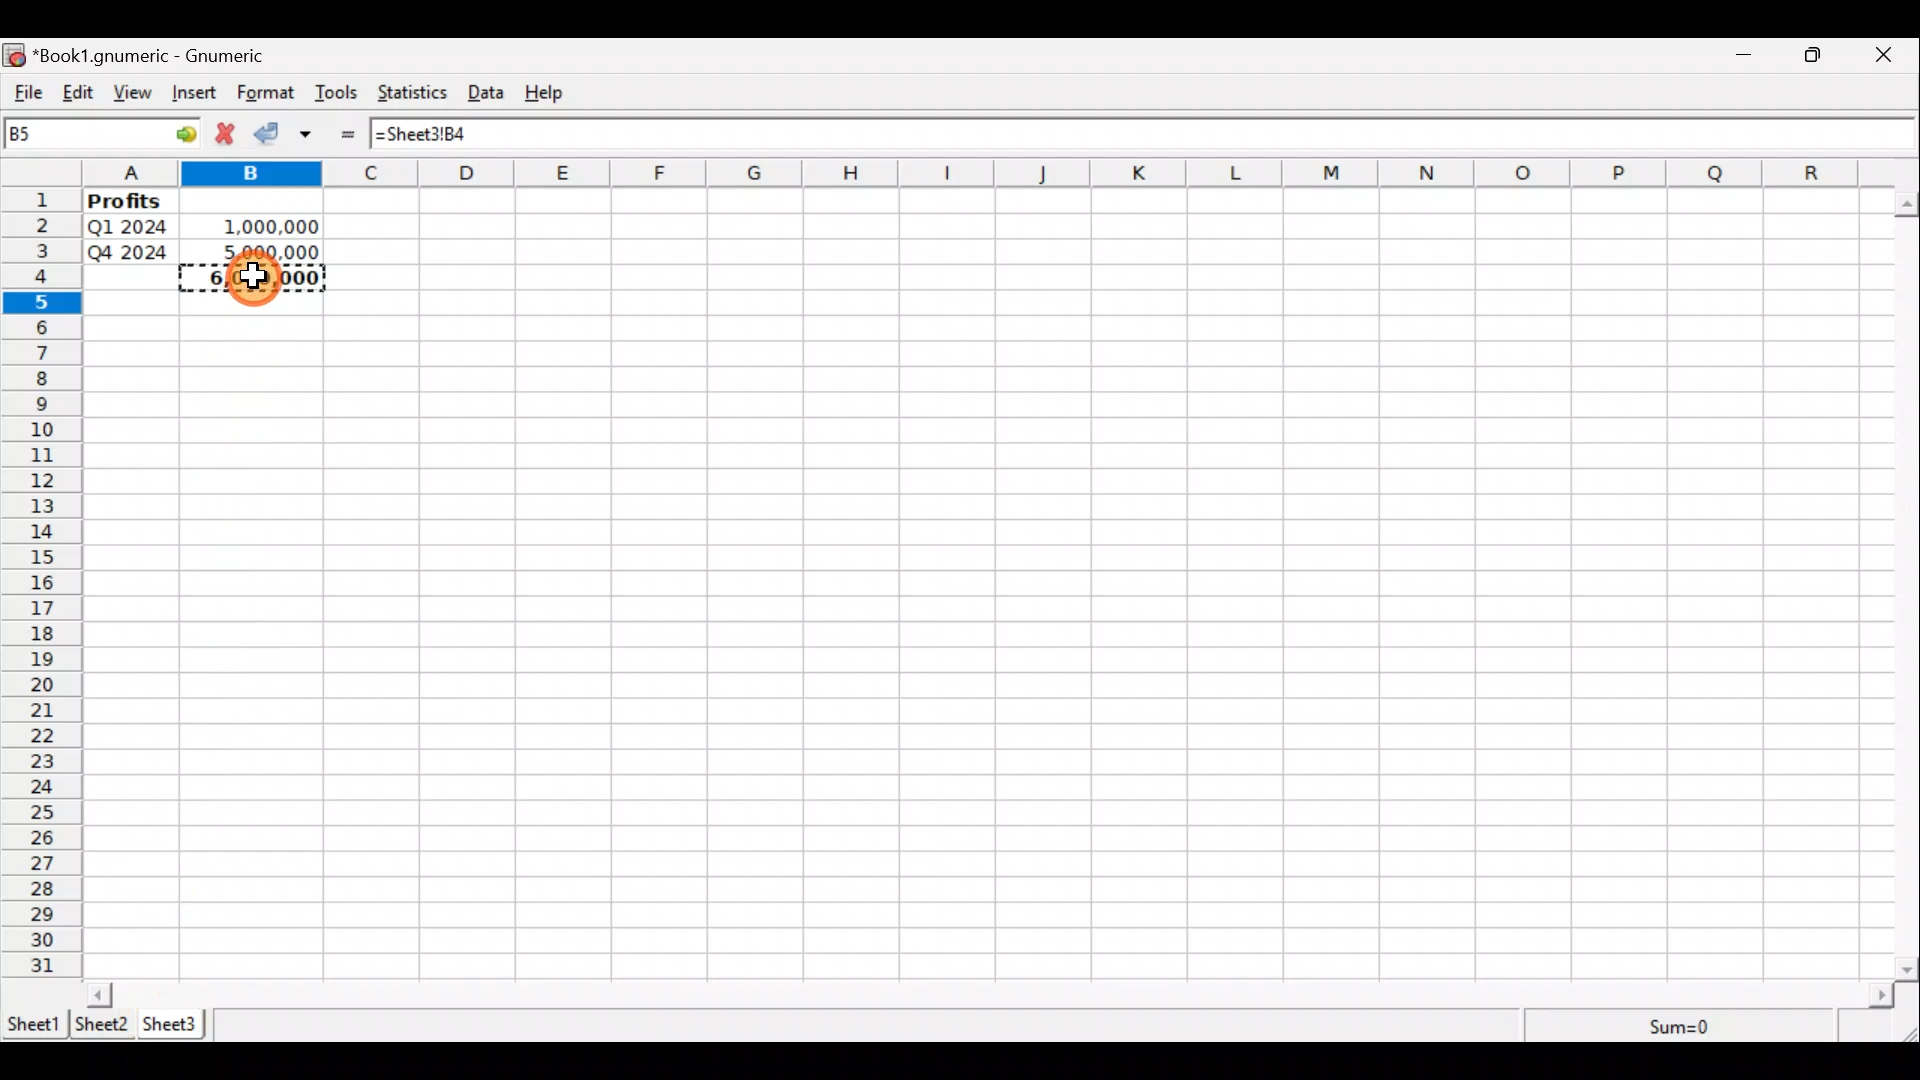 The height and width of the screenshot is (1080, 1920). I want to click on Cursor on cell B5, so click(254, 285).